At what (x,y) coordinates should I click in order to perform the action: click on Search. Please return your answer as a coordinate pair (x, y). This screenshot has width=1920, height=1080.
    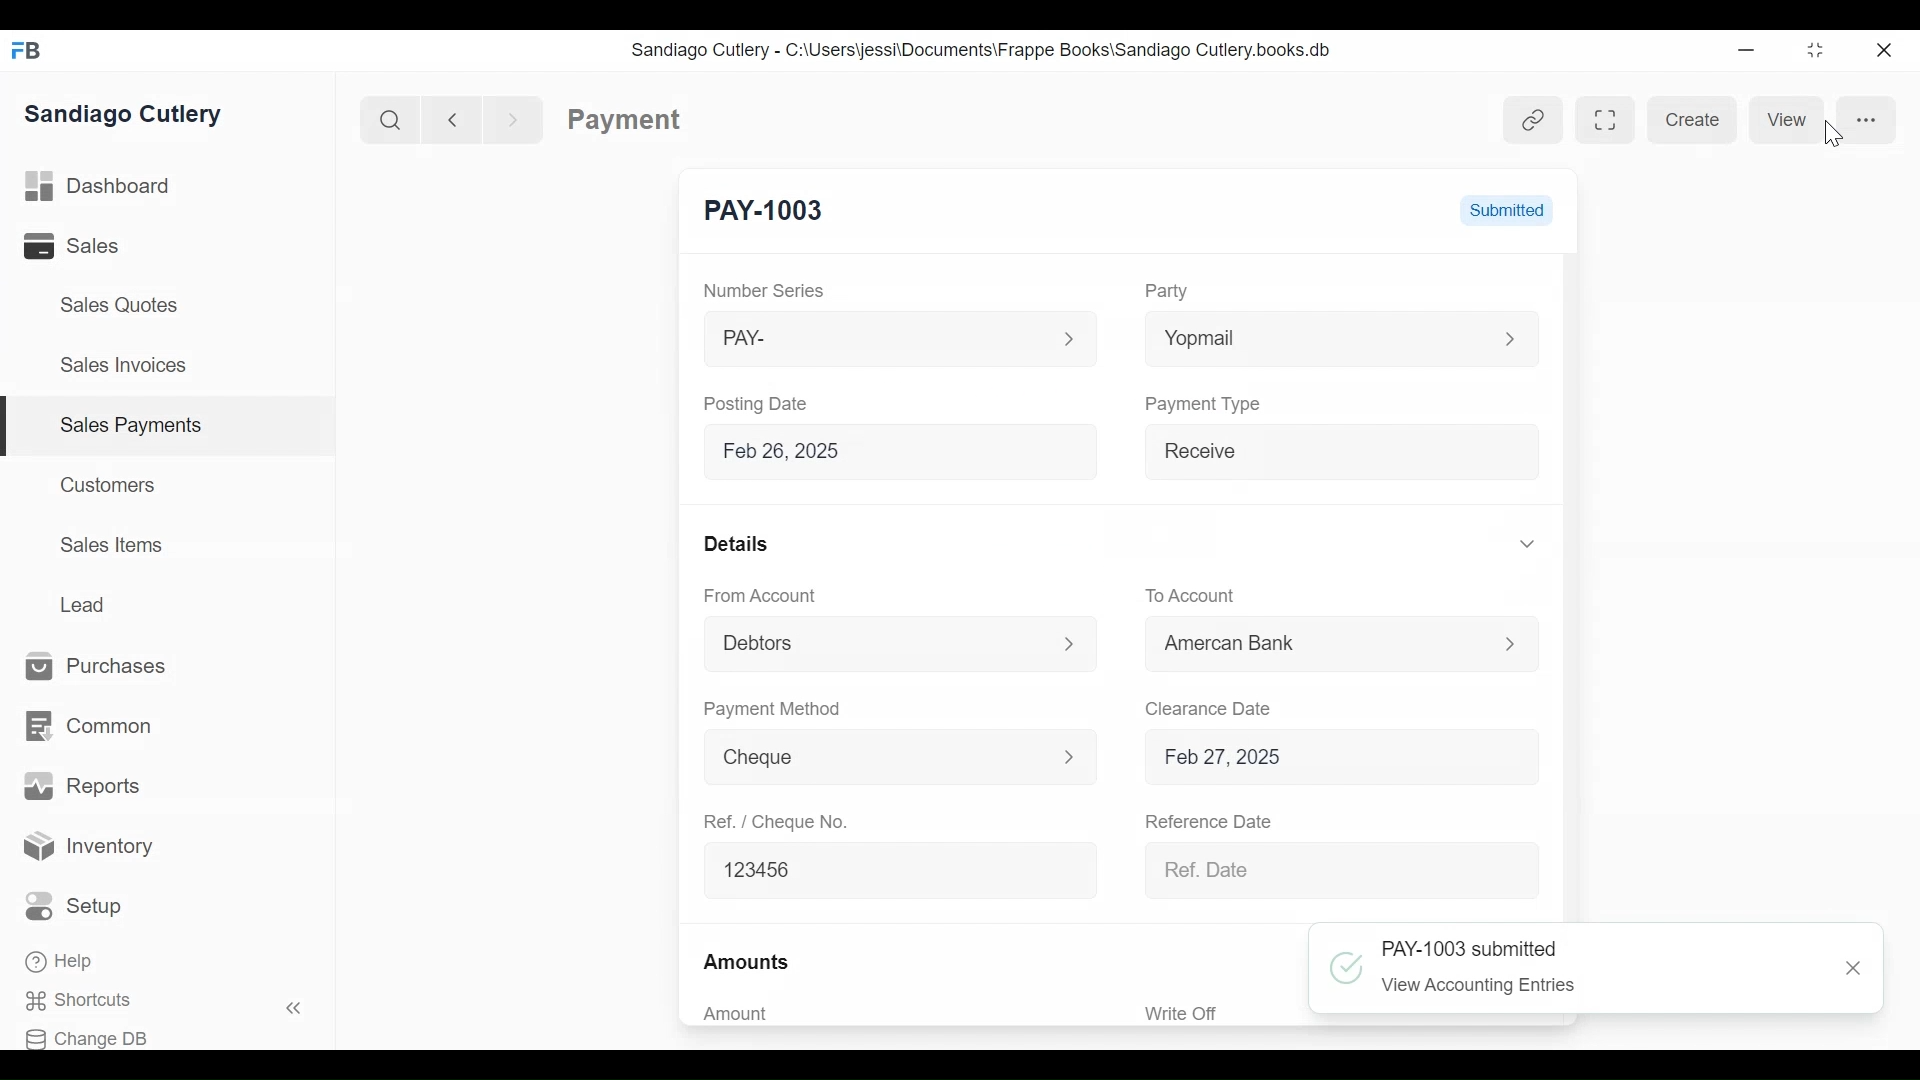
    Looking at the image, I should click on (386, 119).